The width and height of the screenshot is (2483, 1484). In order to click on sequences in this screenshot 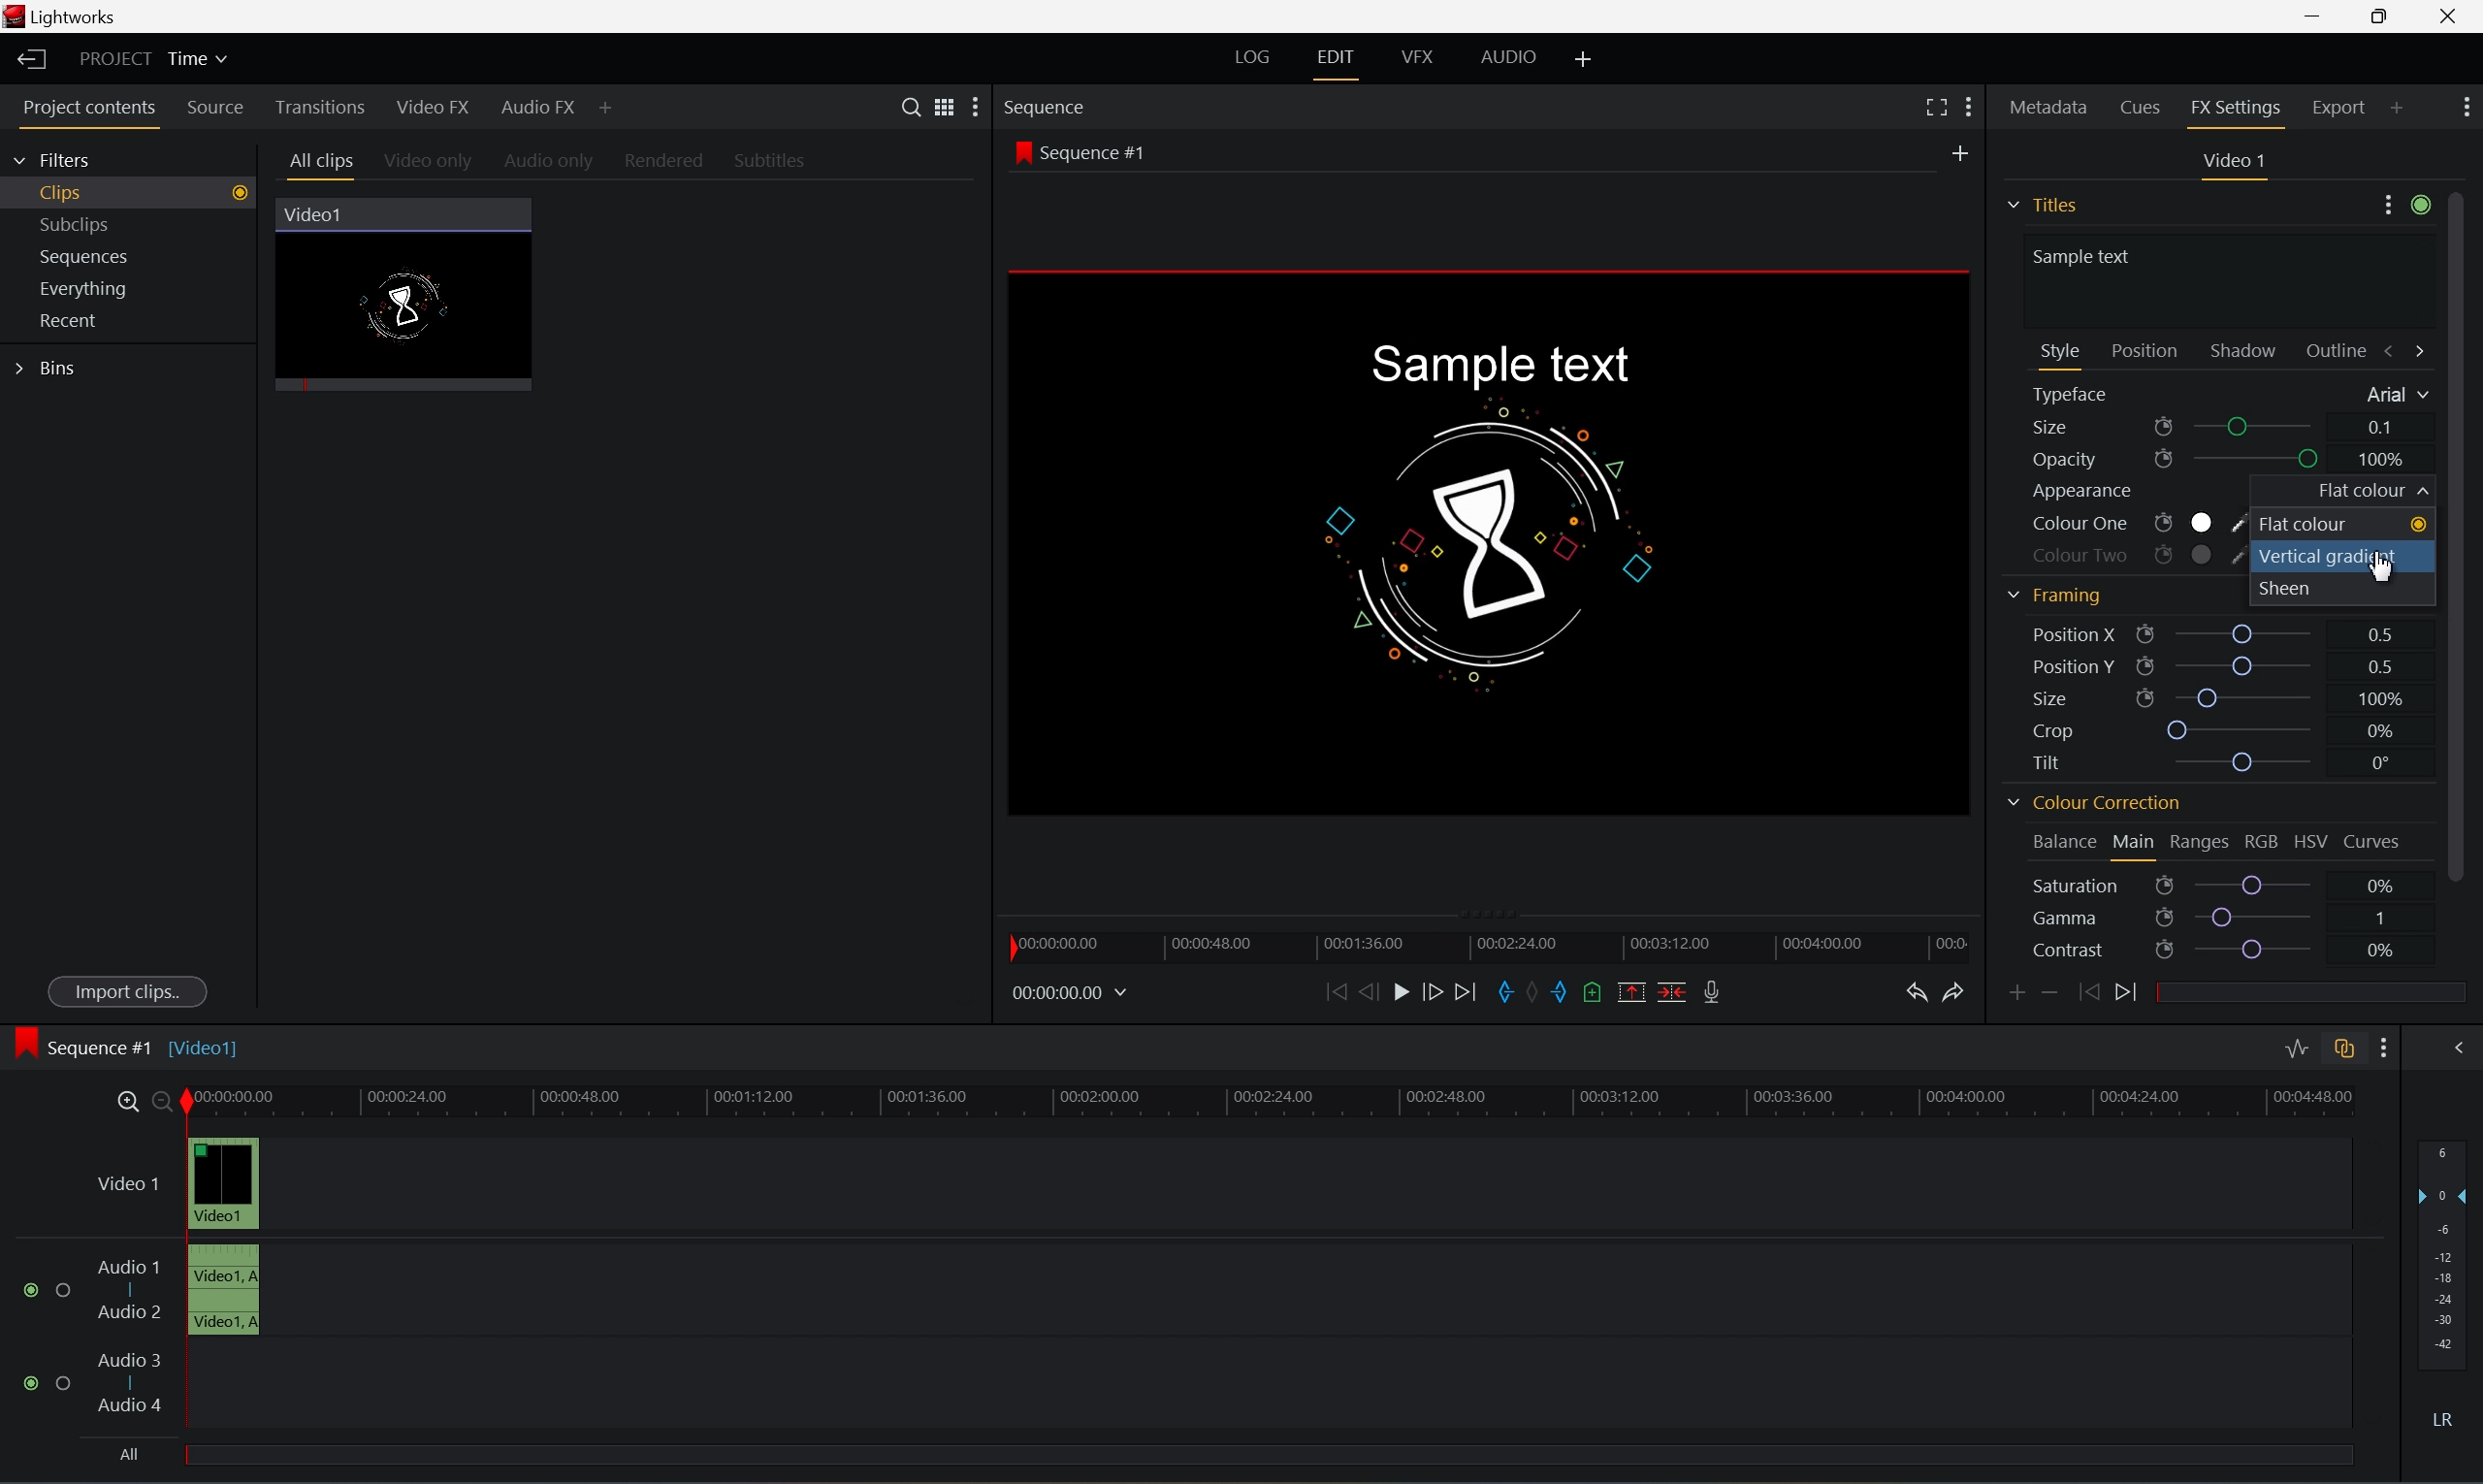, I will do `click(85, 257)`.